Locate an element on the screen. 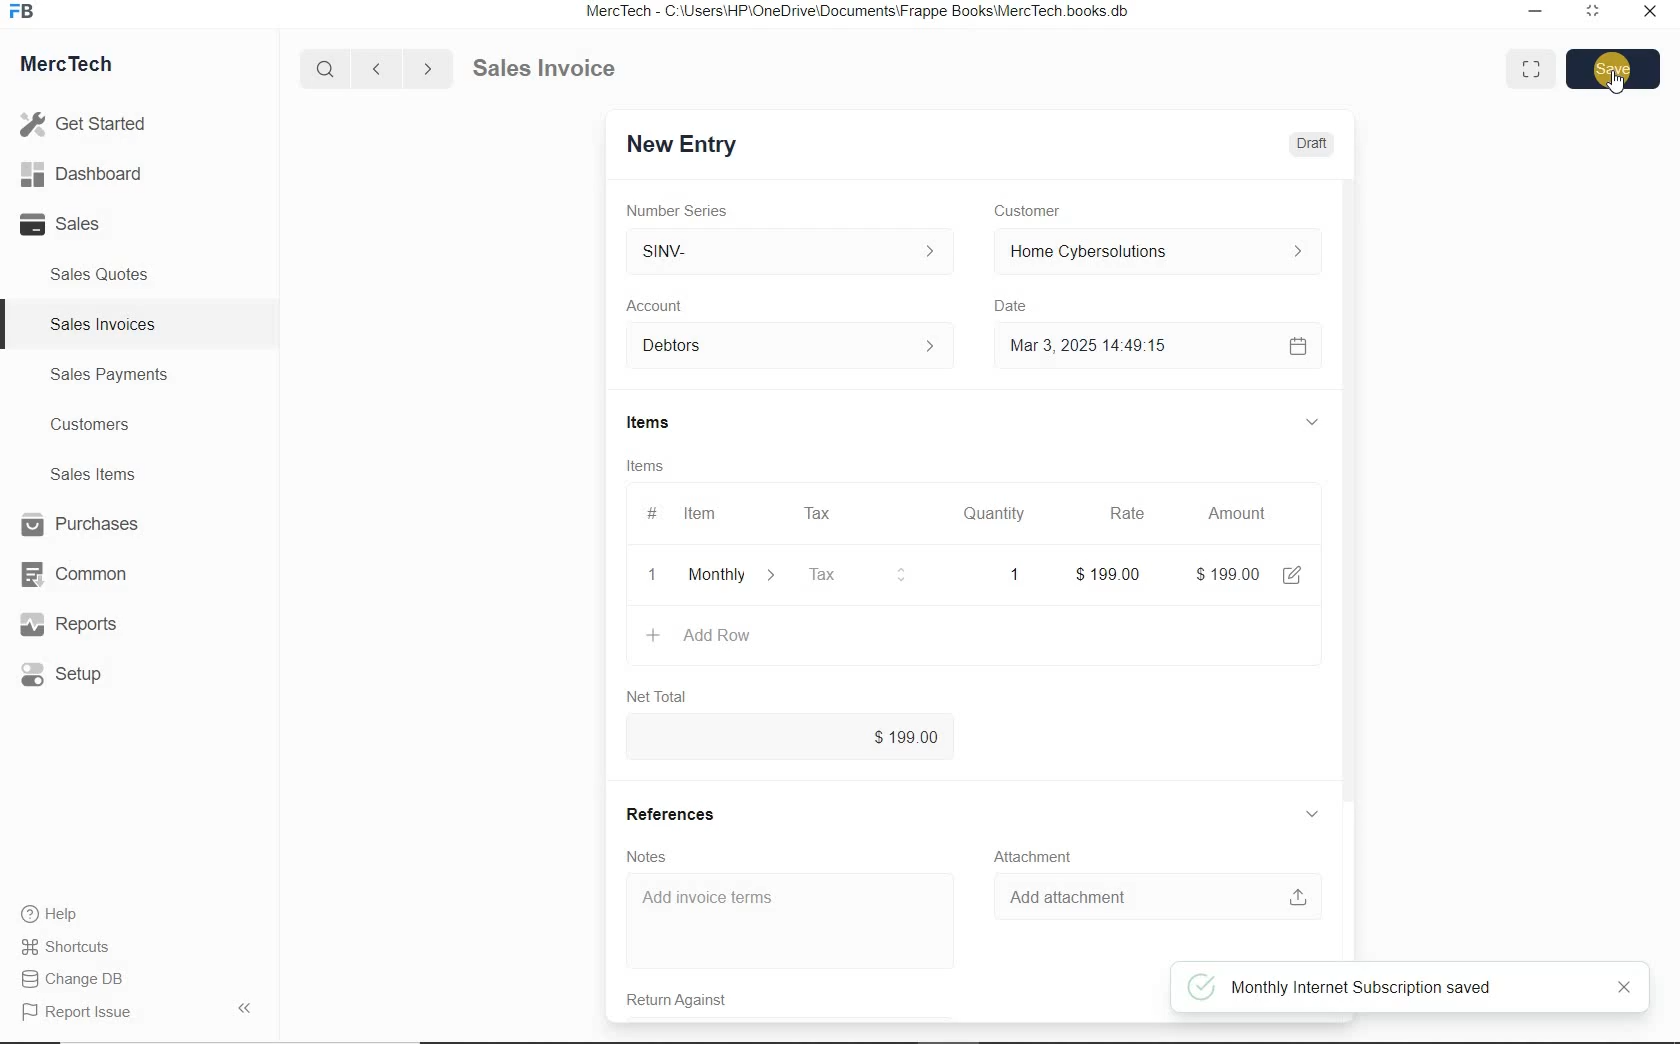  Sales Items is located at coordinates (106, 474).